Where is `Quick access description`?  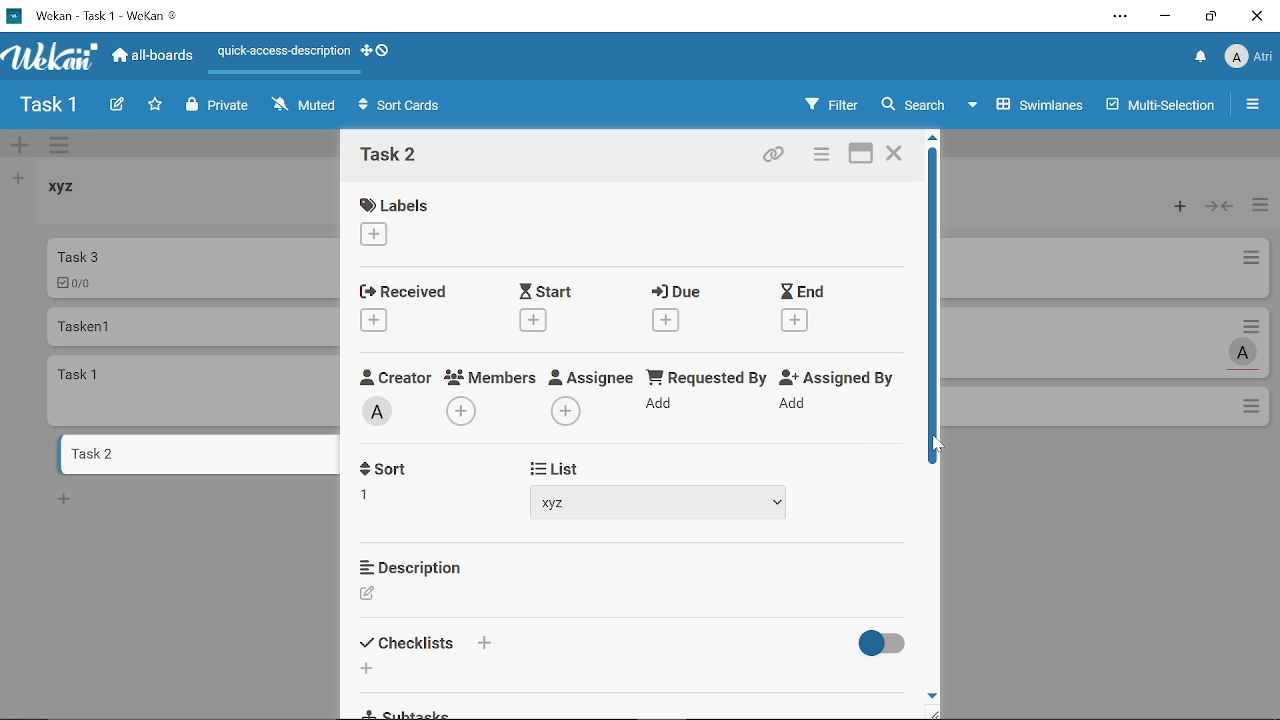
Quick access description is located at coordinates (280, 55).